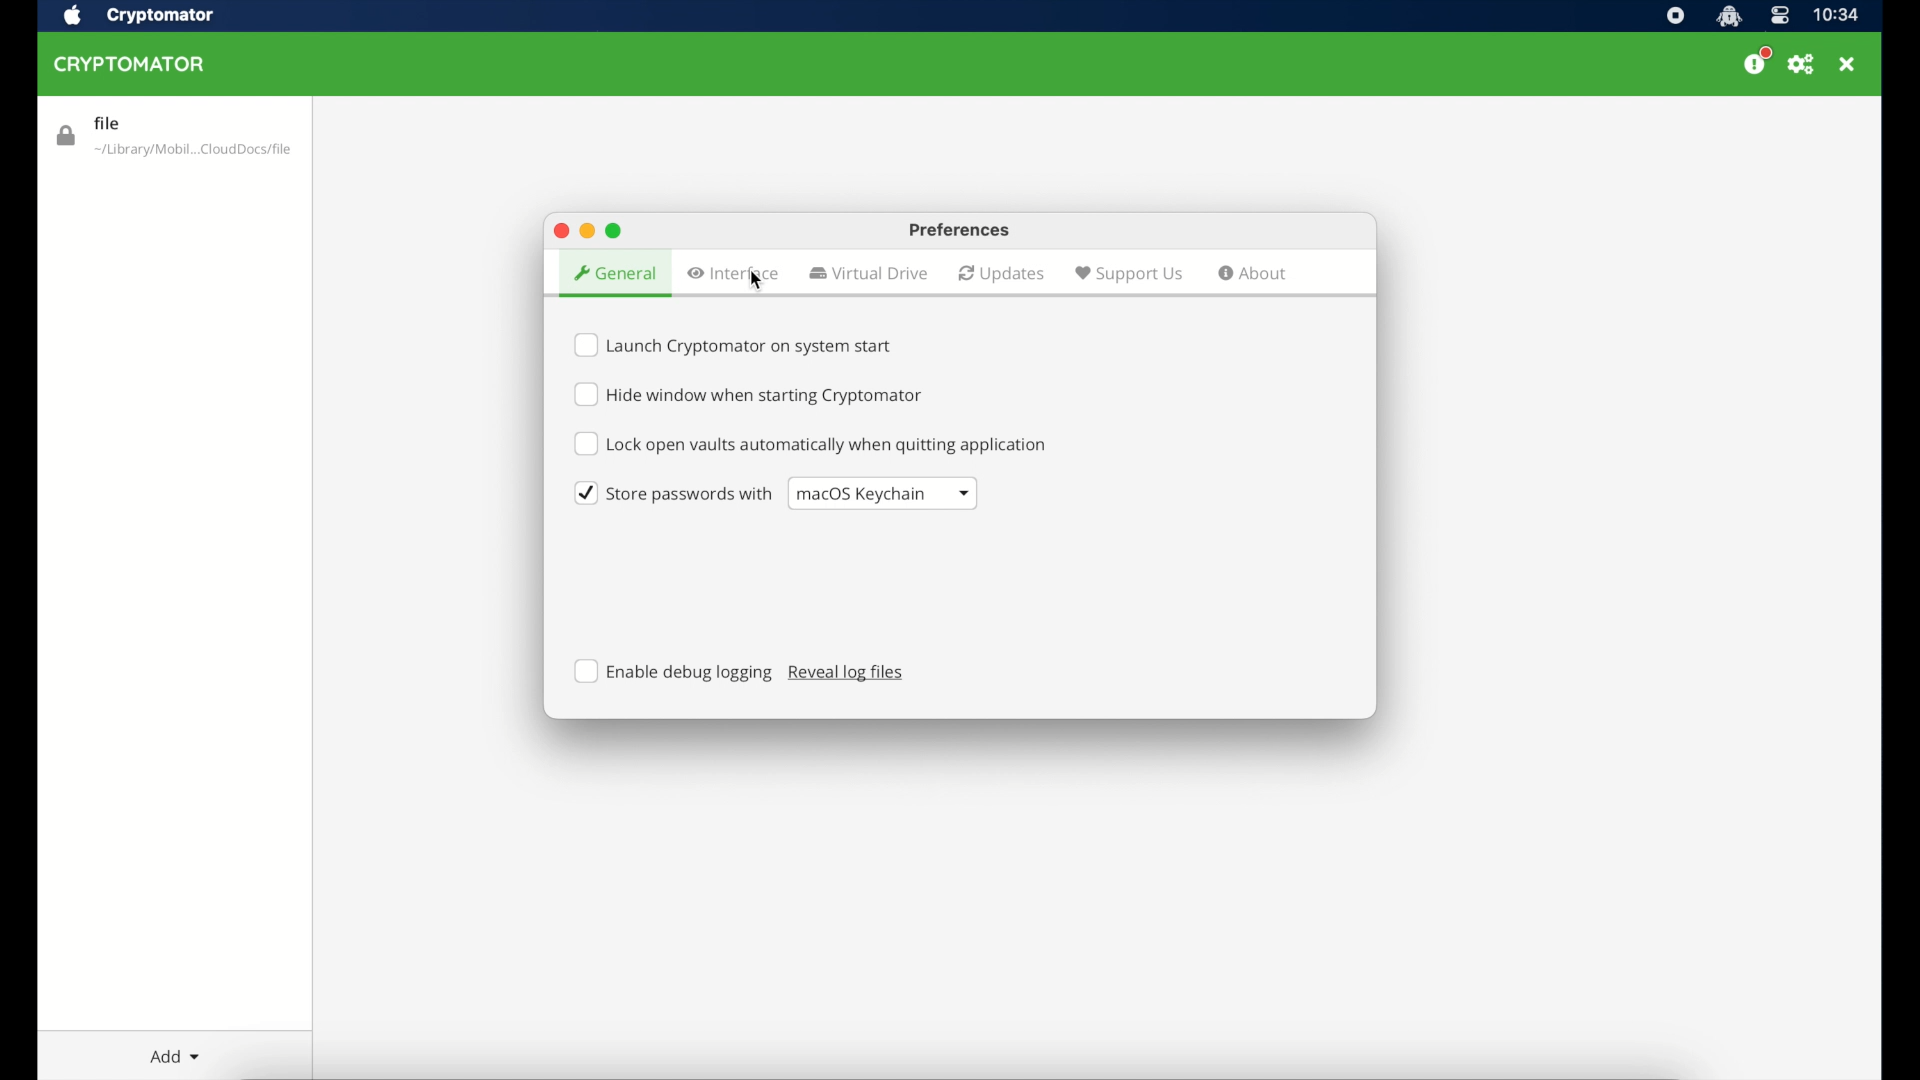 The image size is (1920, 1080). Describe the element at coordinates (961, 231) in the screenshot. I see `preferences` at that location.